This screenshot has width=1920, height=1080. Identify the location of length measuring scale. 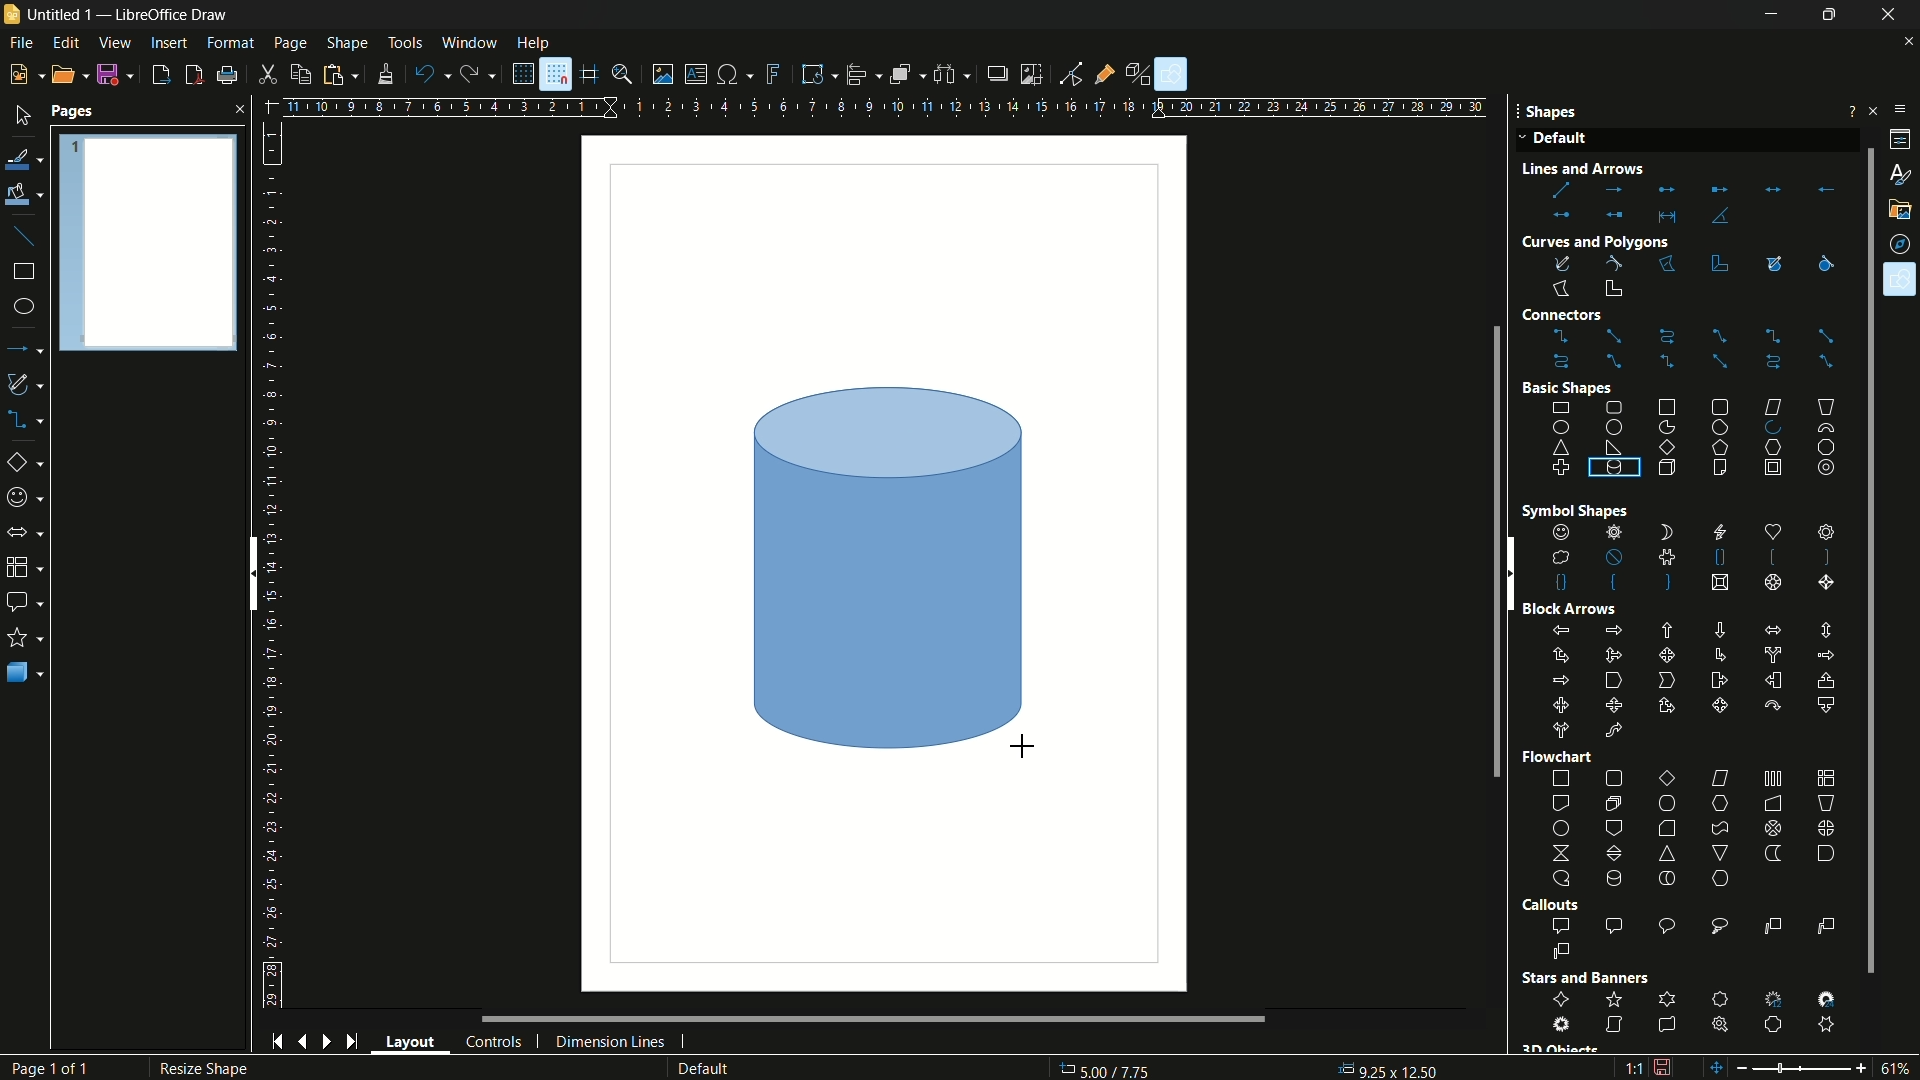
(277, 565).